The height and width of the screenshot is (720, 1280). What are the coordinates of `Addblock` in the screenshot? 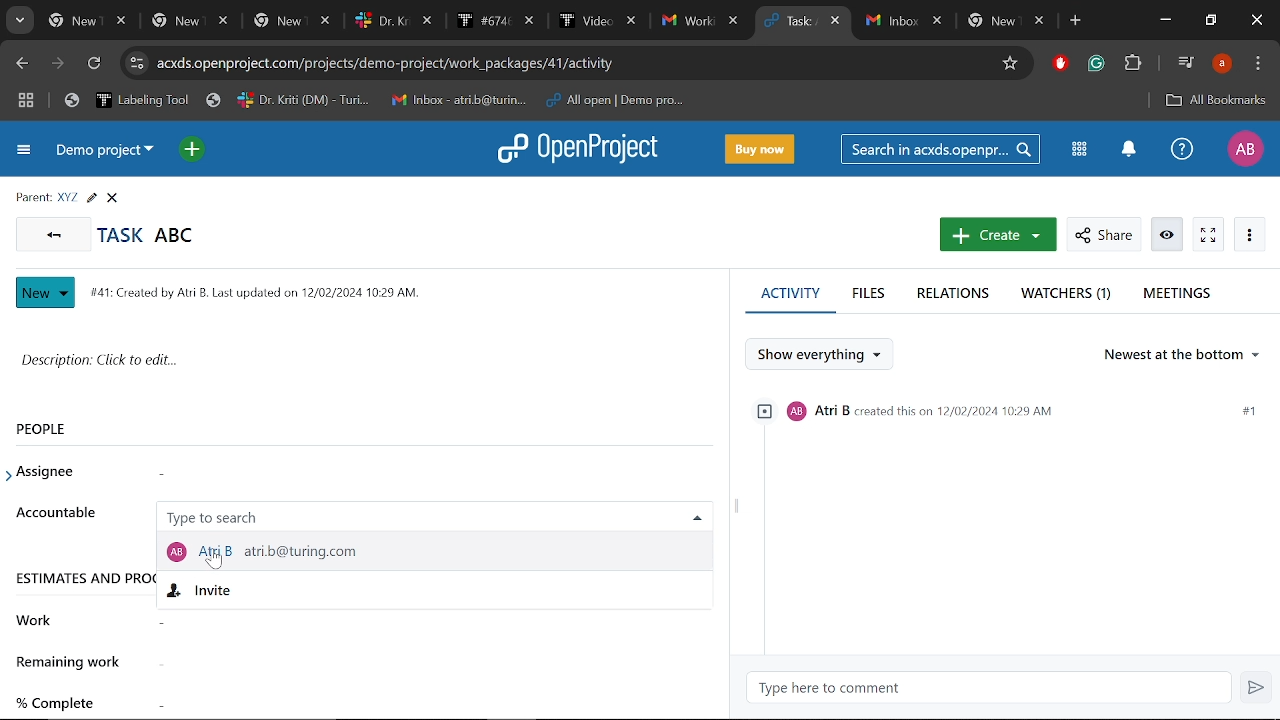 It's located at (1058, 63).